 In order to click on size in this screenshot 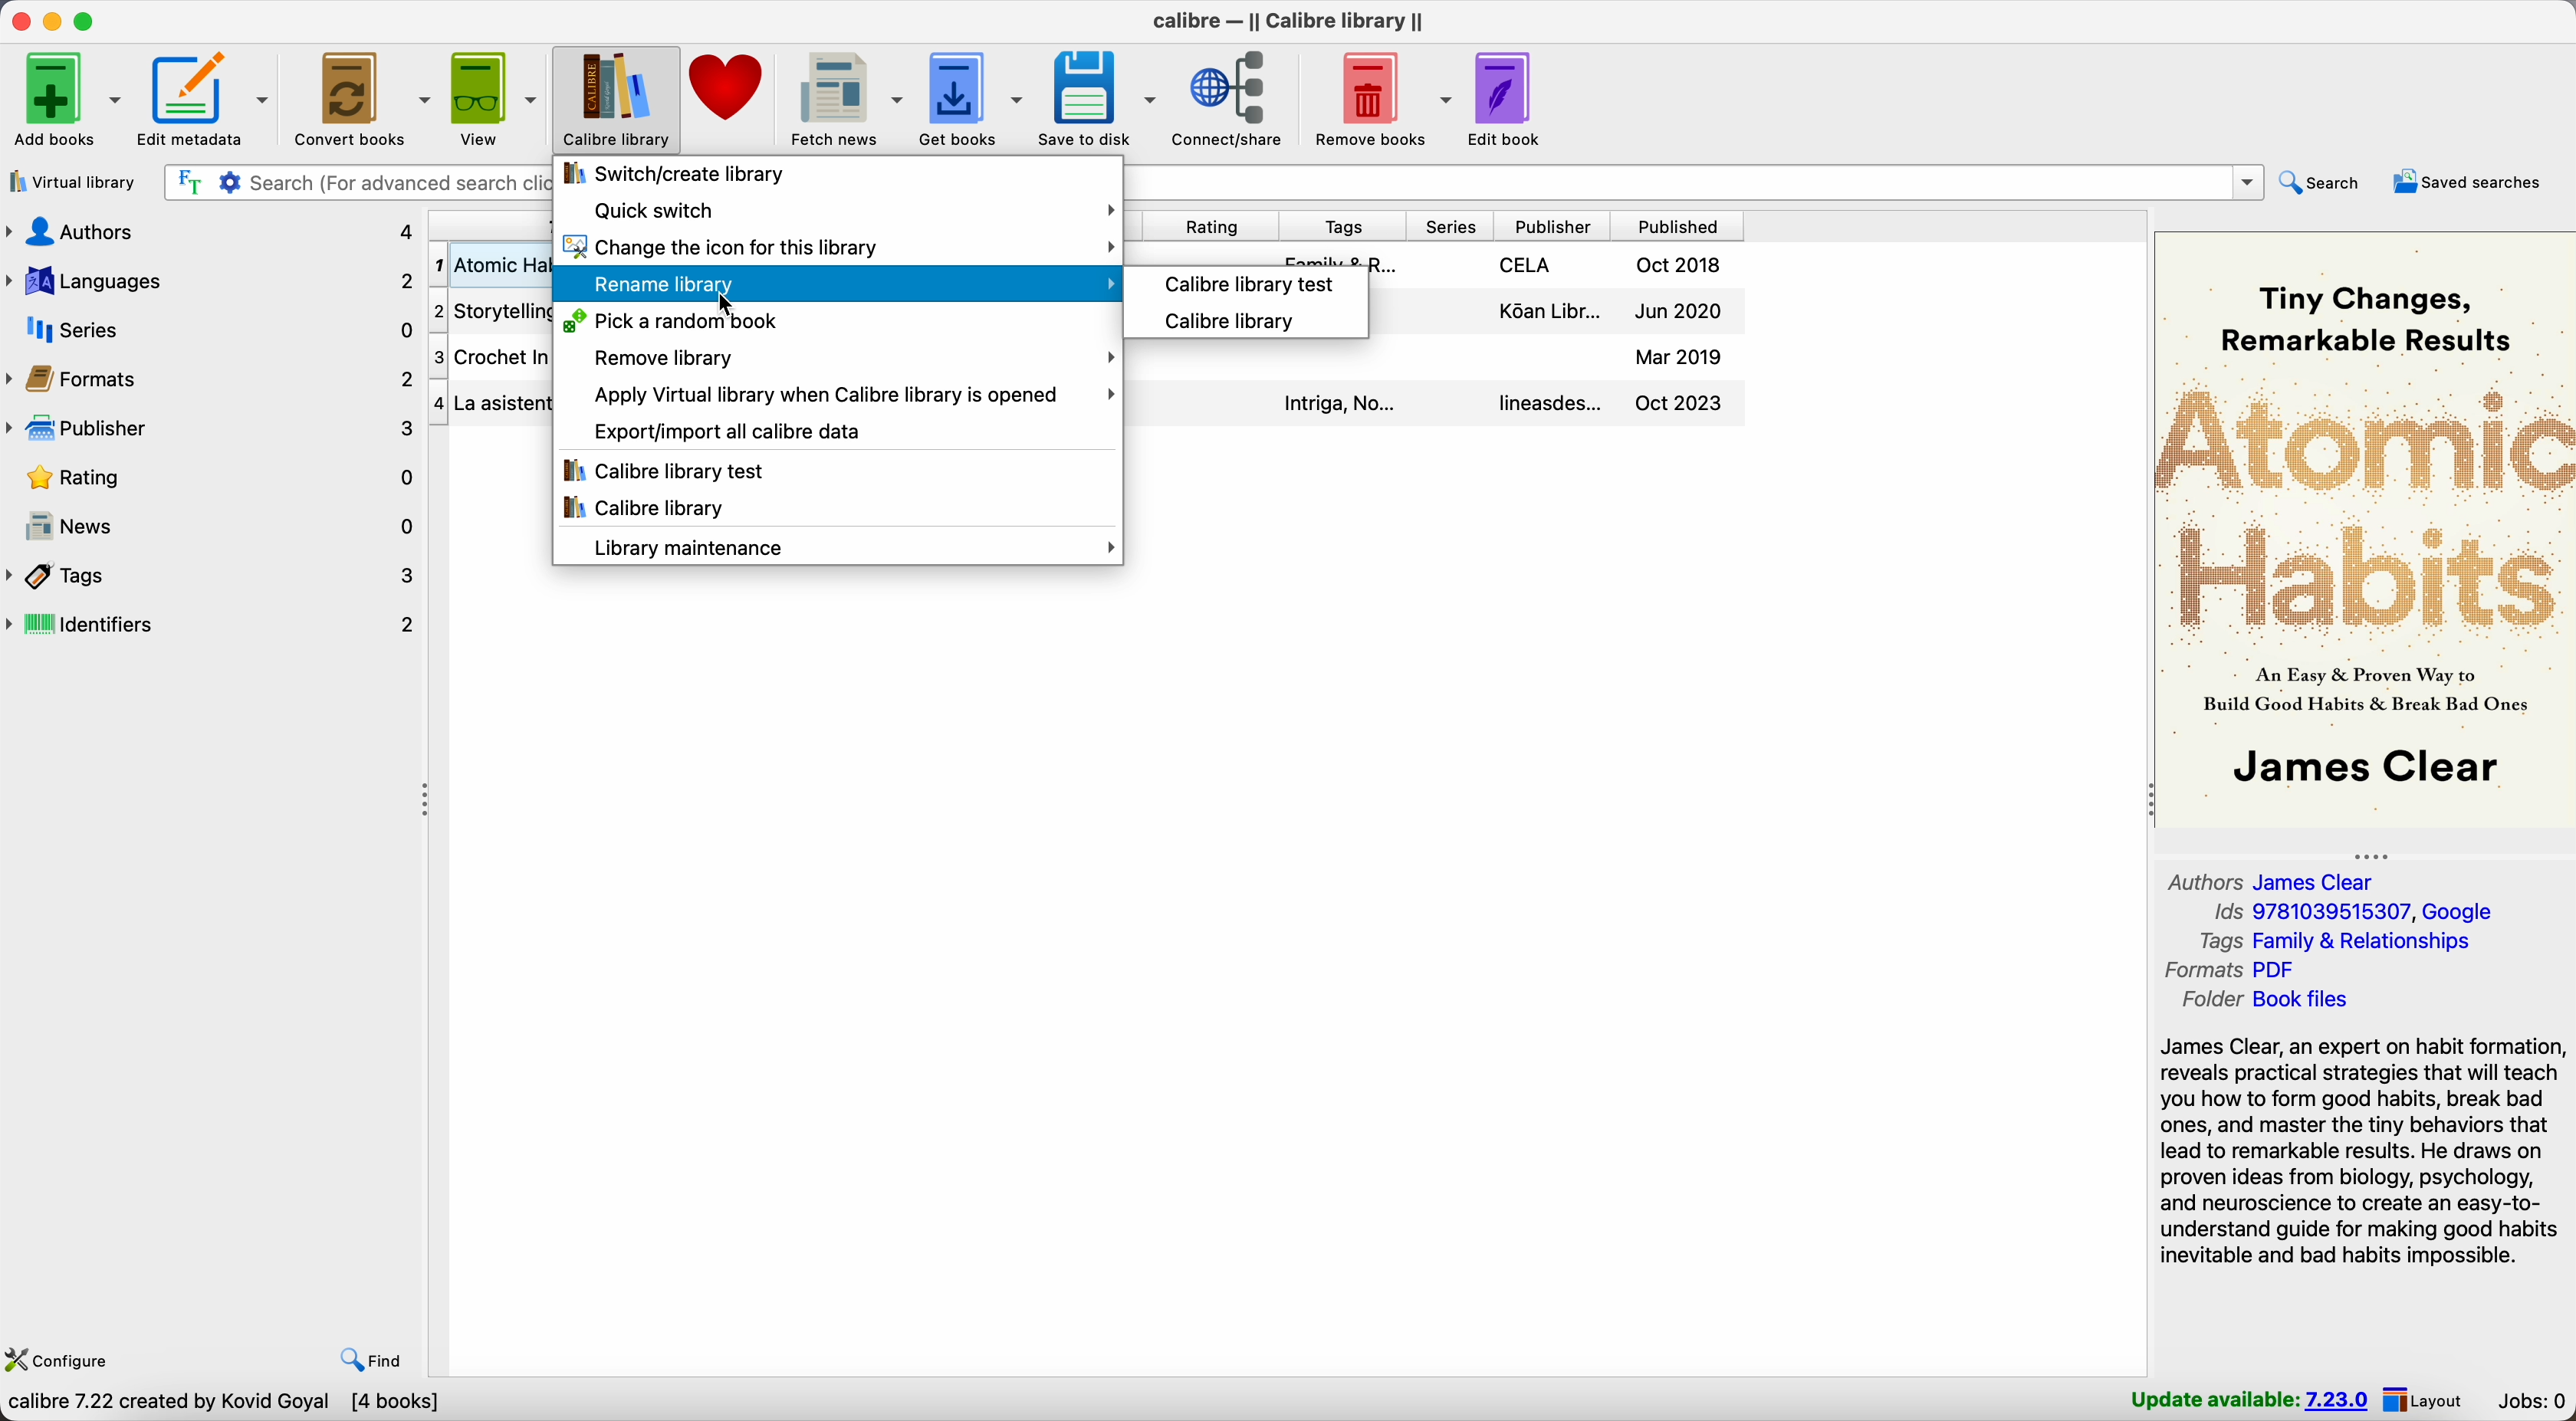, I will do `click(1145, 224)`.